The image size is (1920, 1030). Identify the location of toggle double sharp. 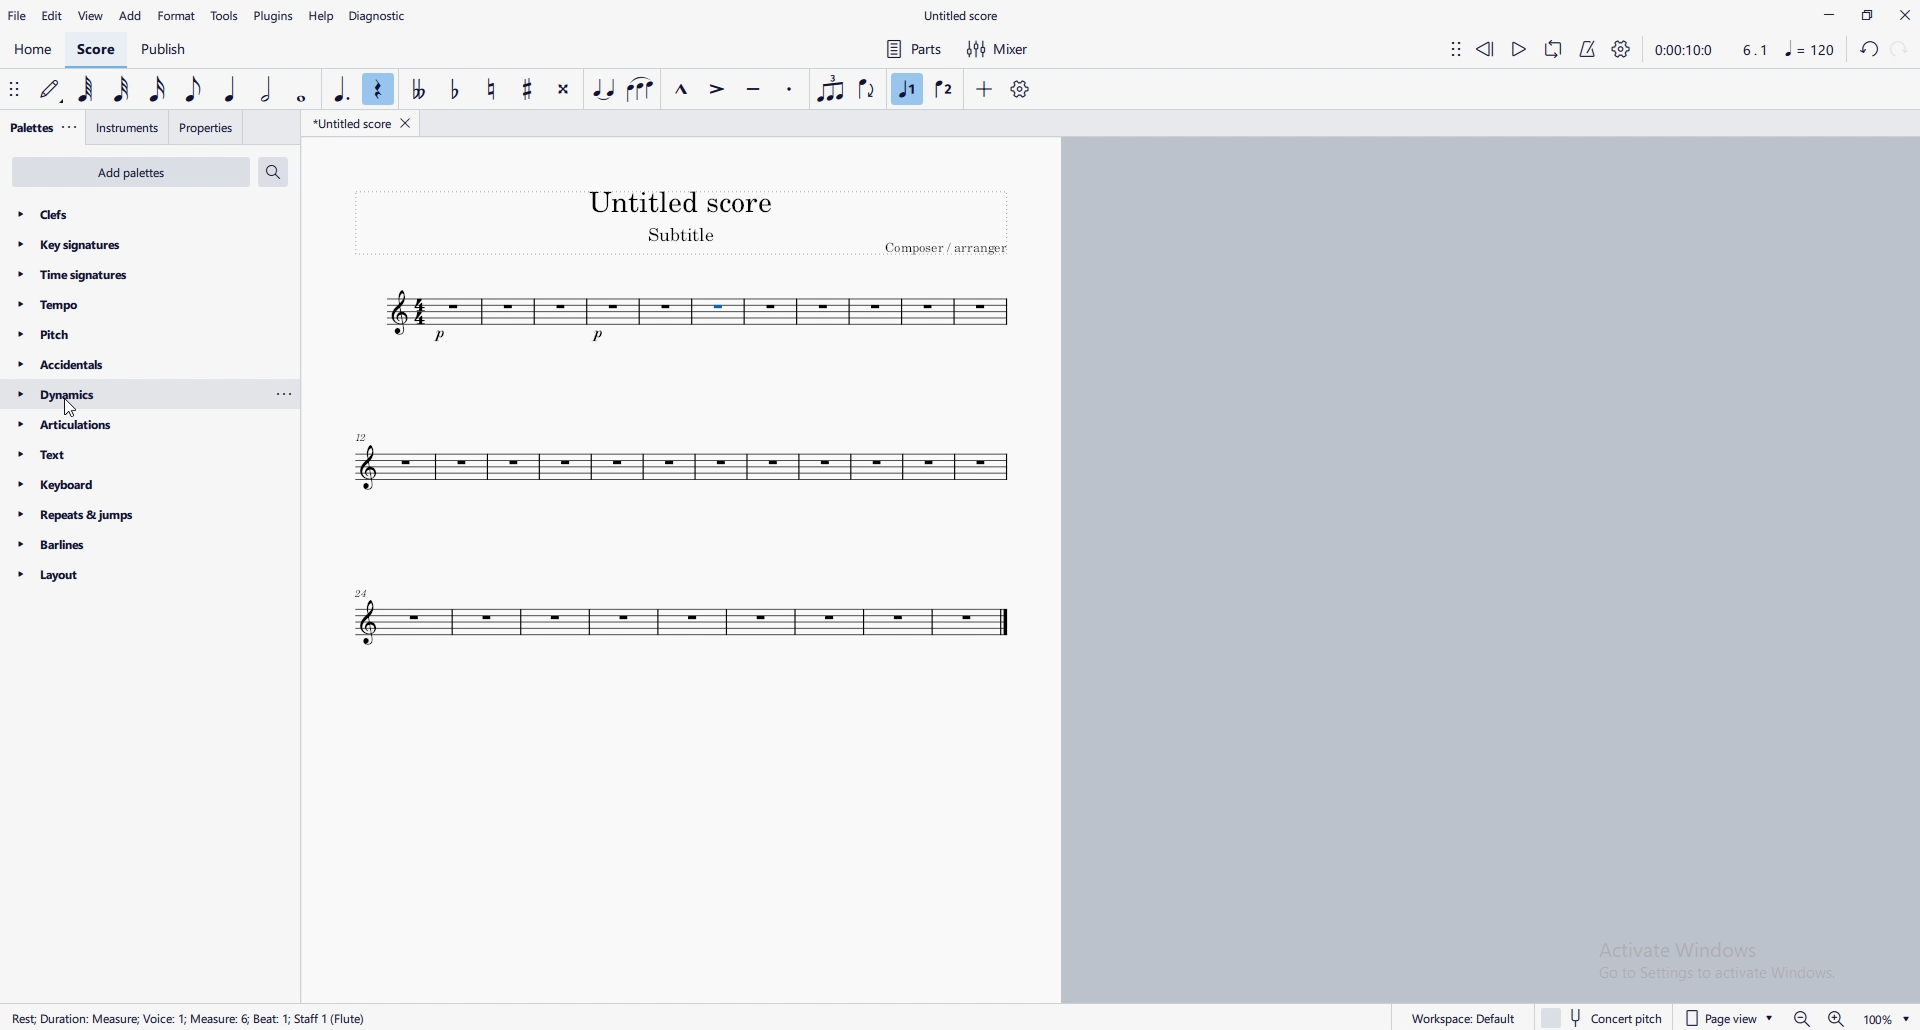
(563, 89).